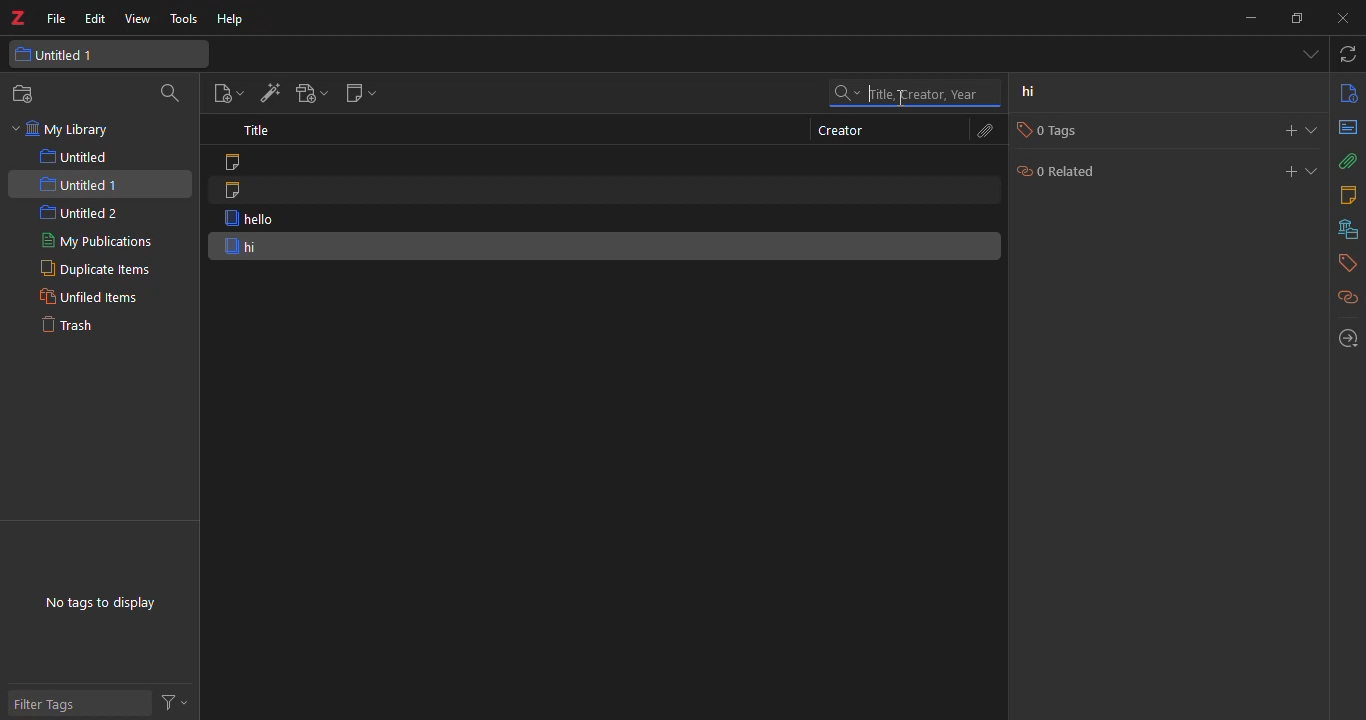 The image size is (1366, 720). Describe the element at coordinates (1349, 127) in the screenshot. I see `abstract` at that location.